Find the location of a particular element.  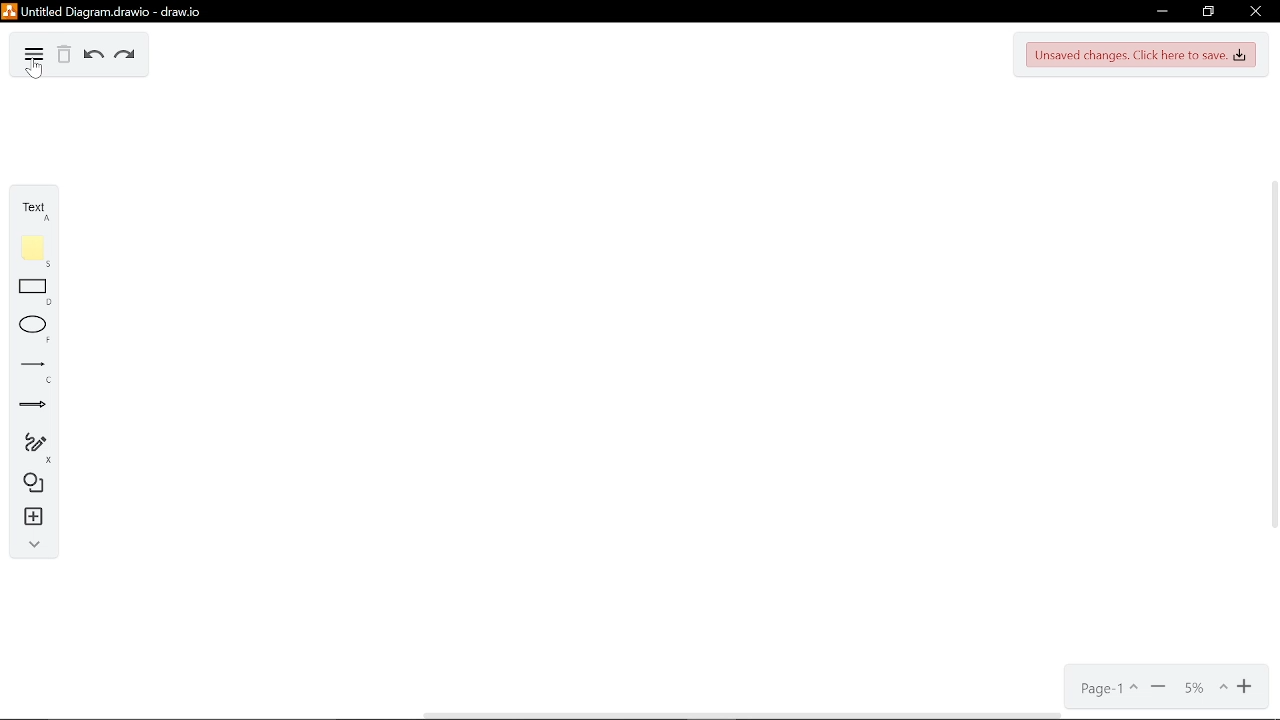

Diagram is located at coordinates (33, 57).